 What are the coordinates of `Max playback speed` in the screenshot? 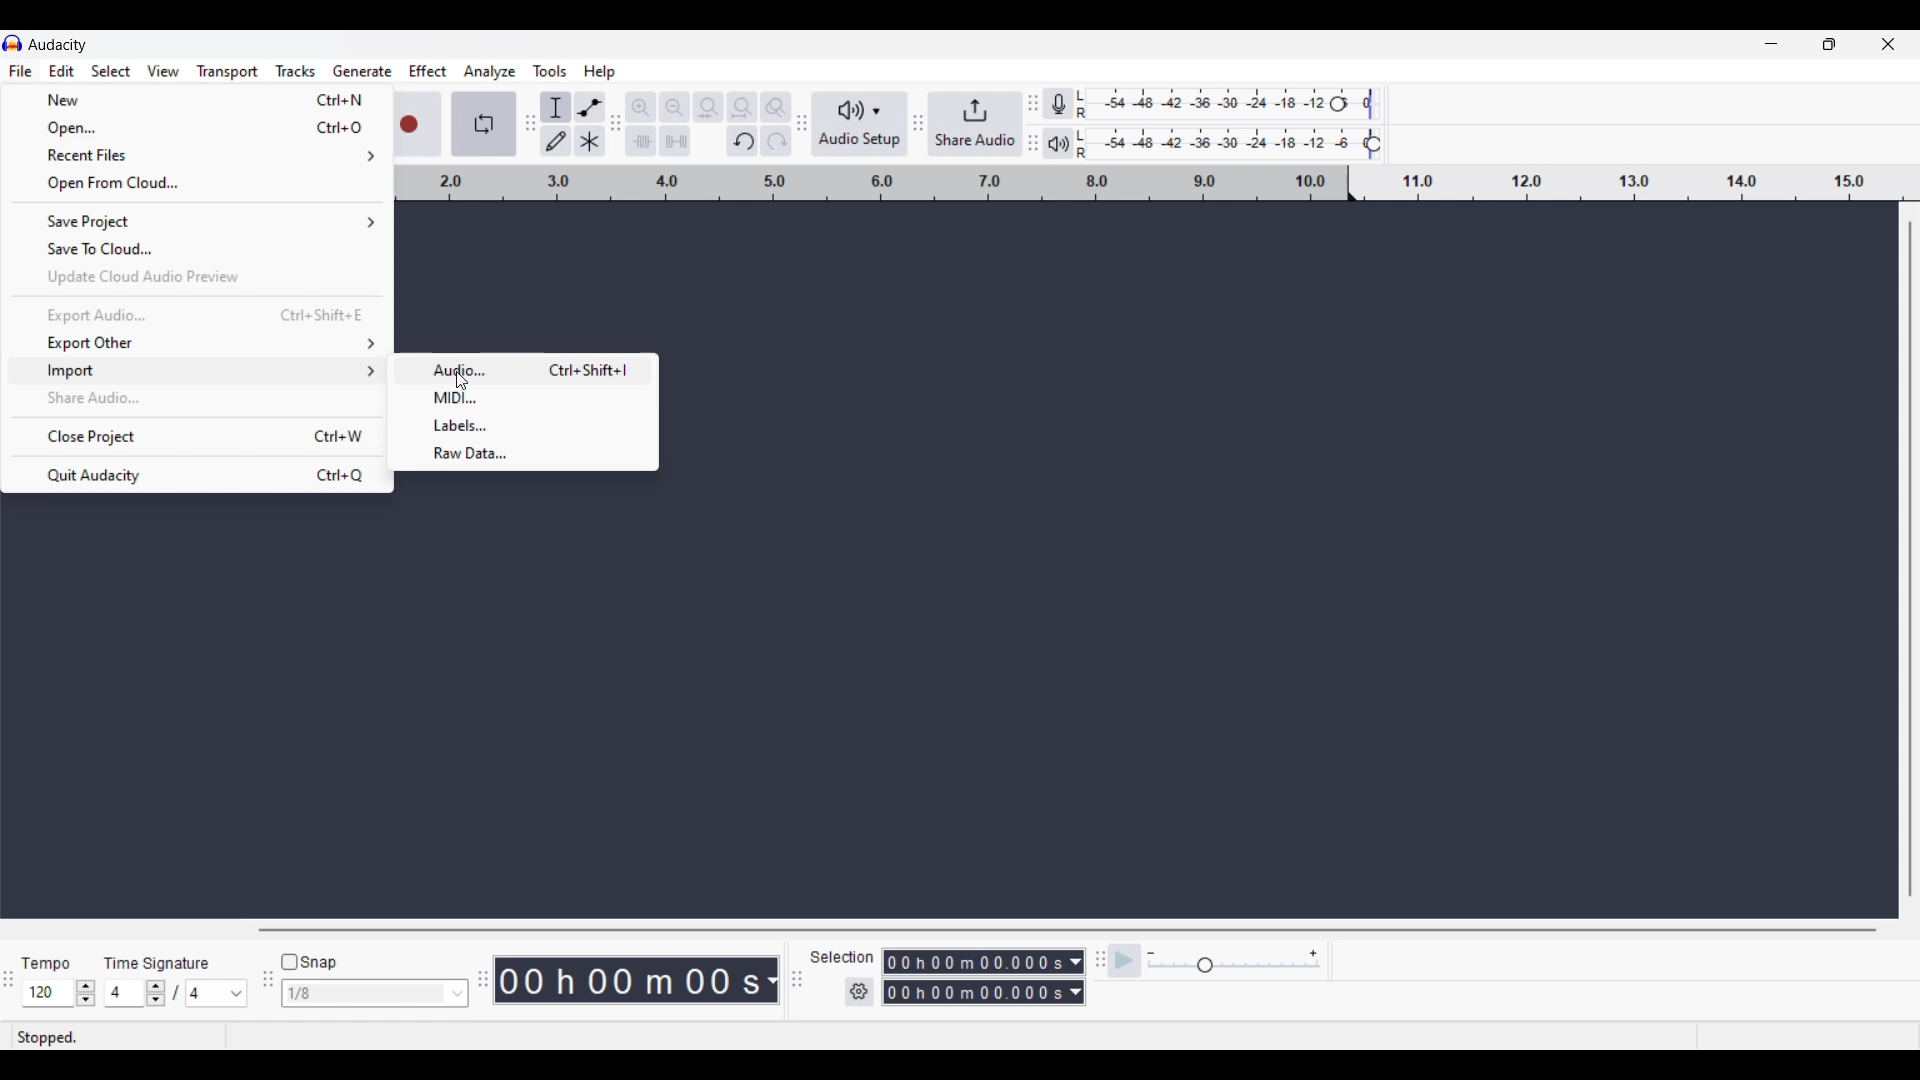 It's located at (1313, 954).